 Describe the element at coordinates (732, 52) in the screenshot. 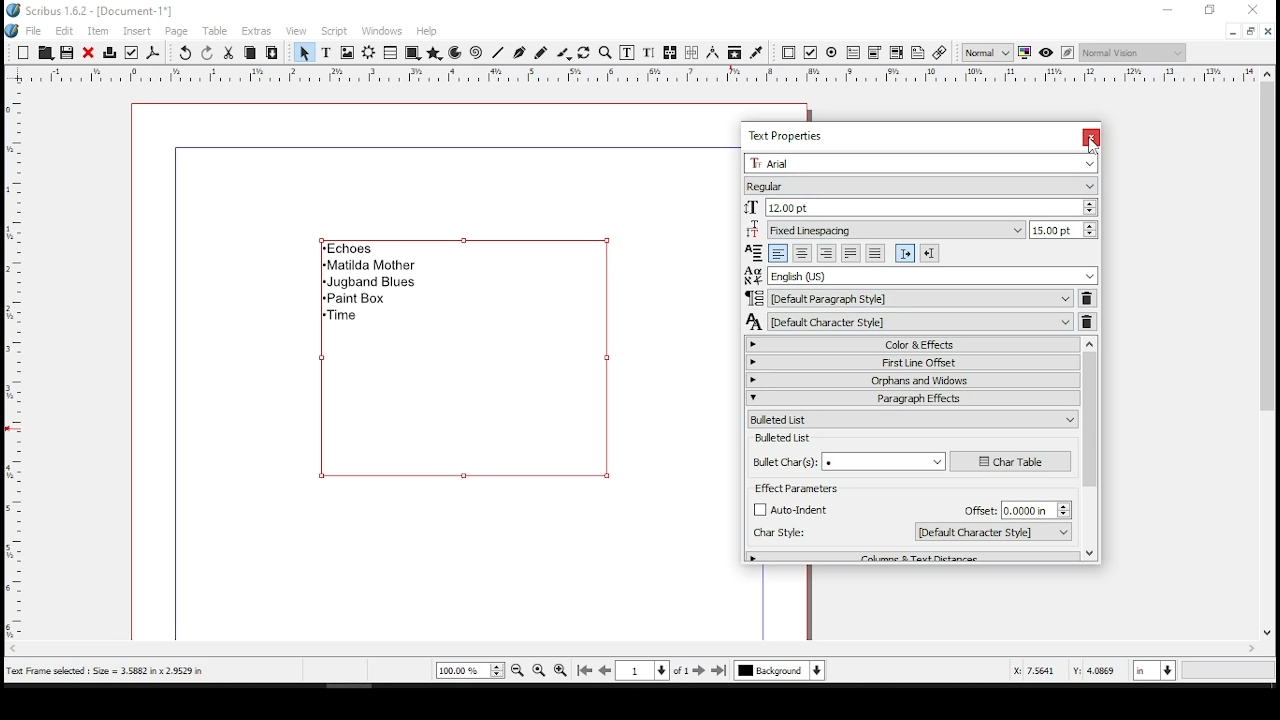

I see `copy item properties` at that location.